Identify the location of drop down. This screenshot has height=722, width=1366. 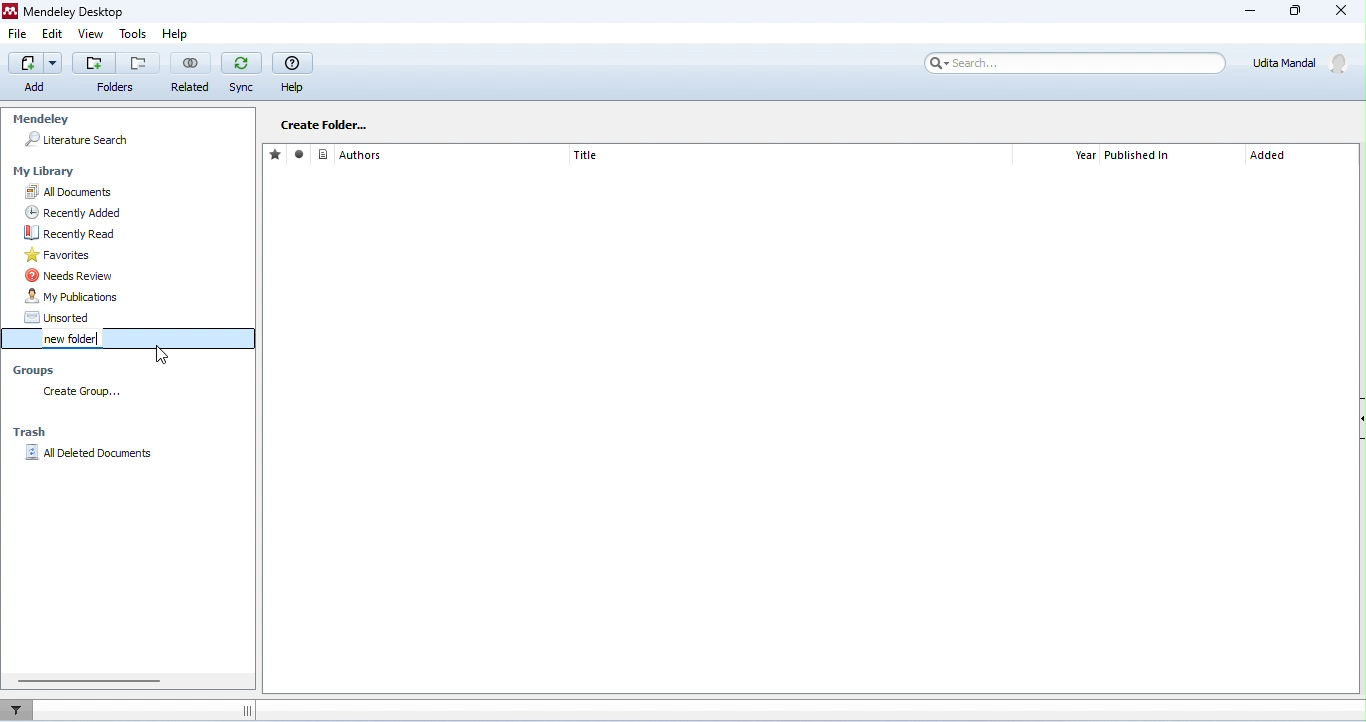
(55, 62).